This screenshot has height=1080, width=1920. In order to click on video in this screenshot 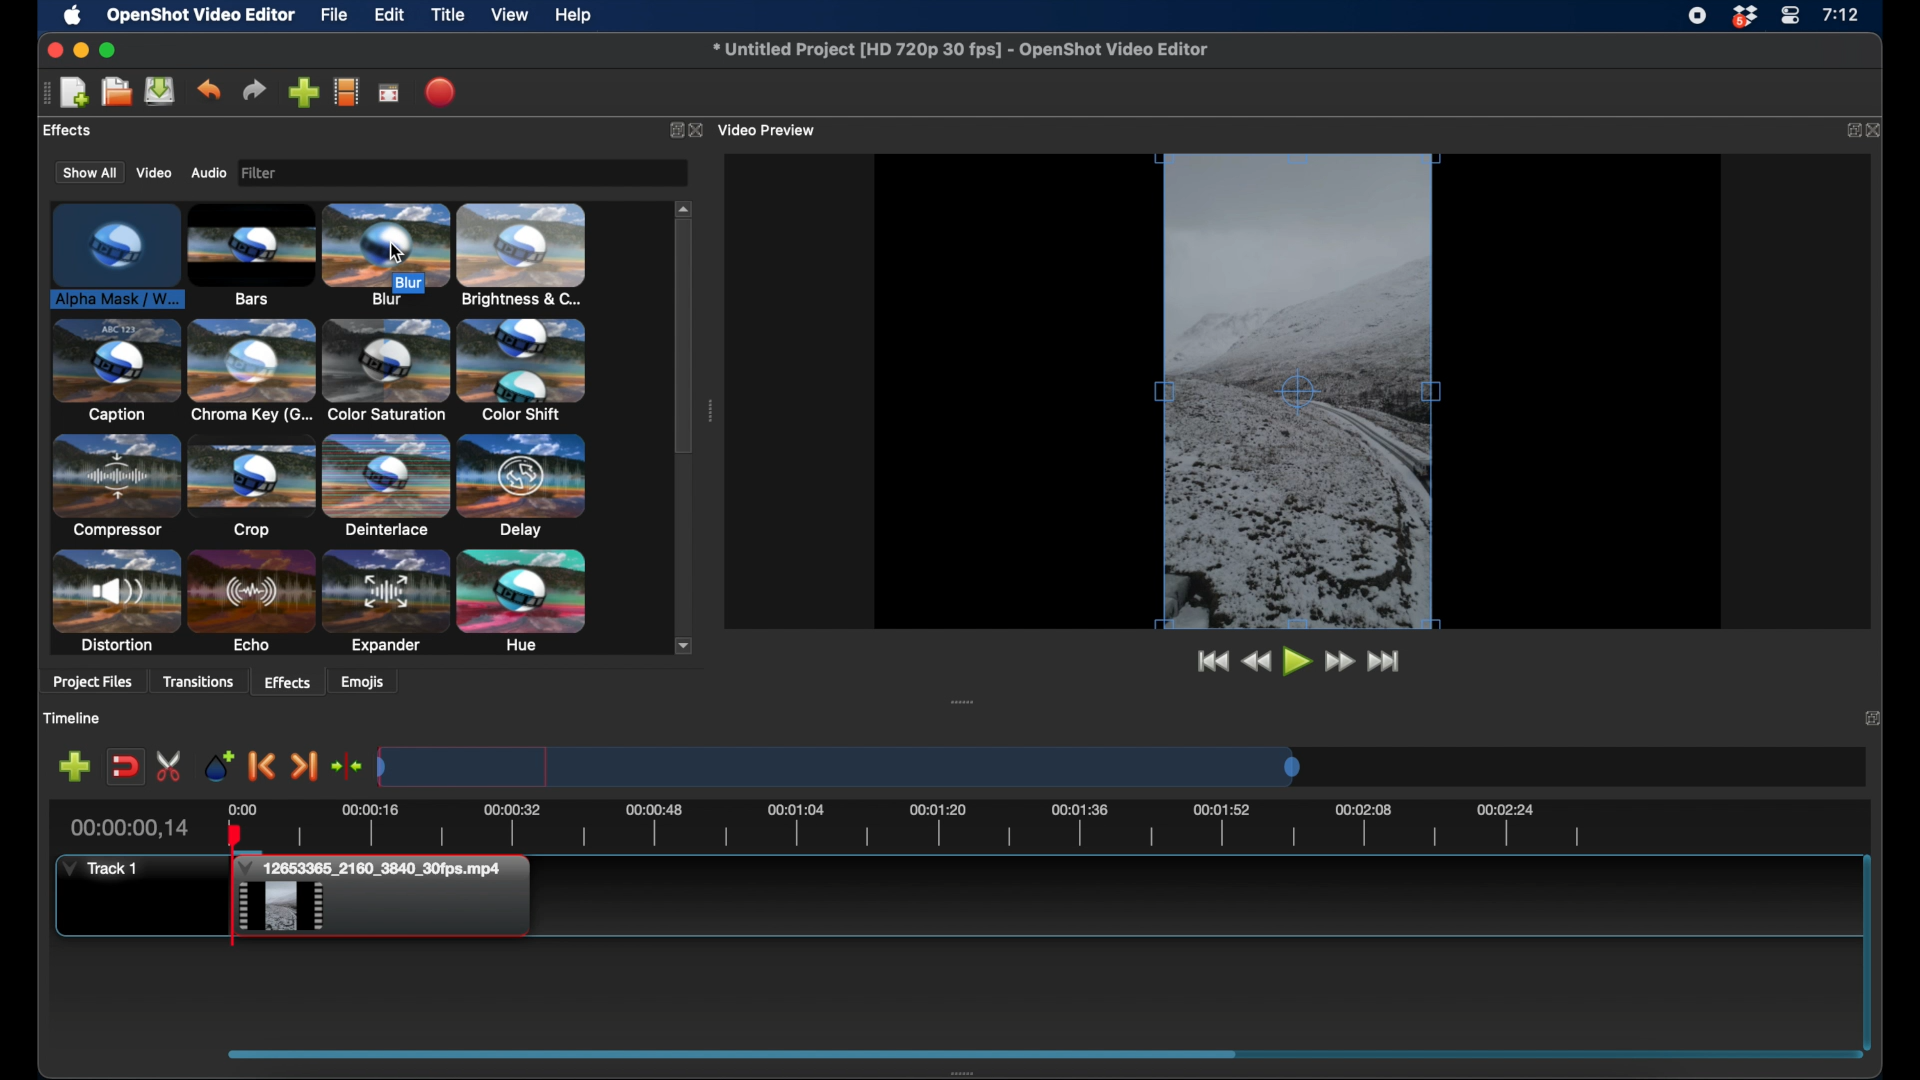, I will do `click(151, 173)`.